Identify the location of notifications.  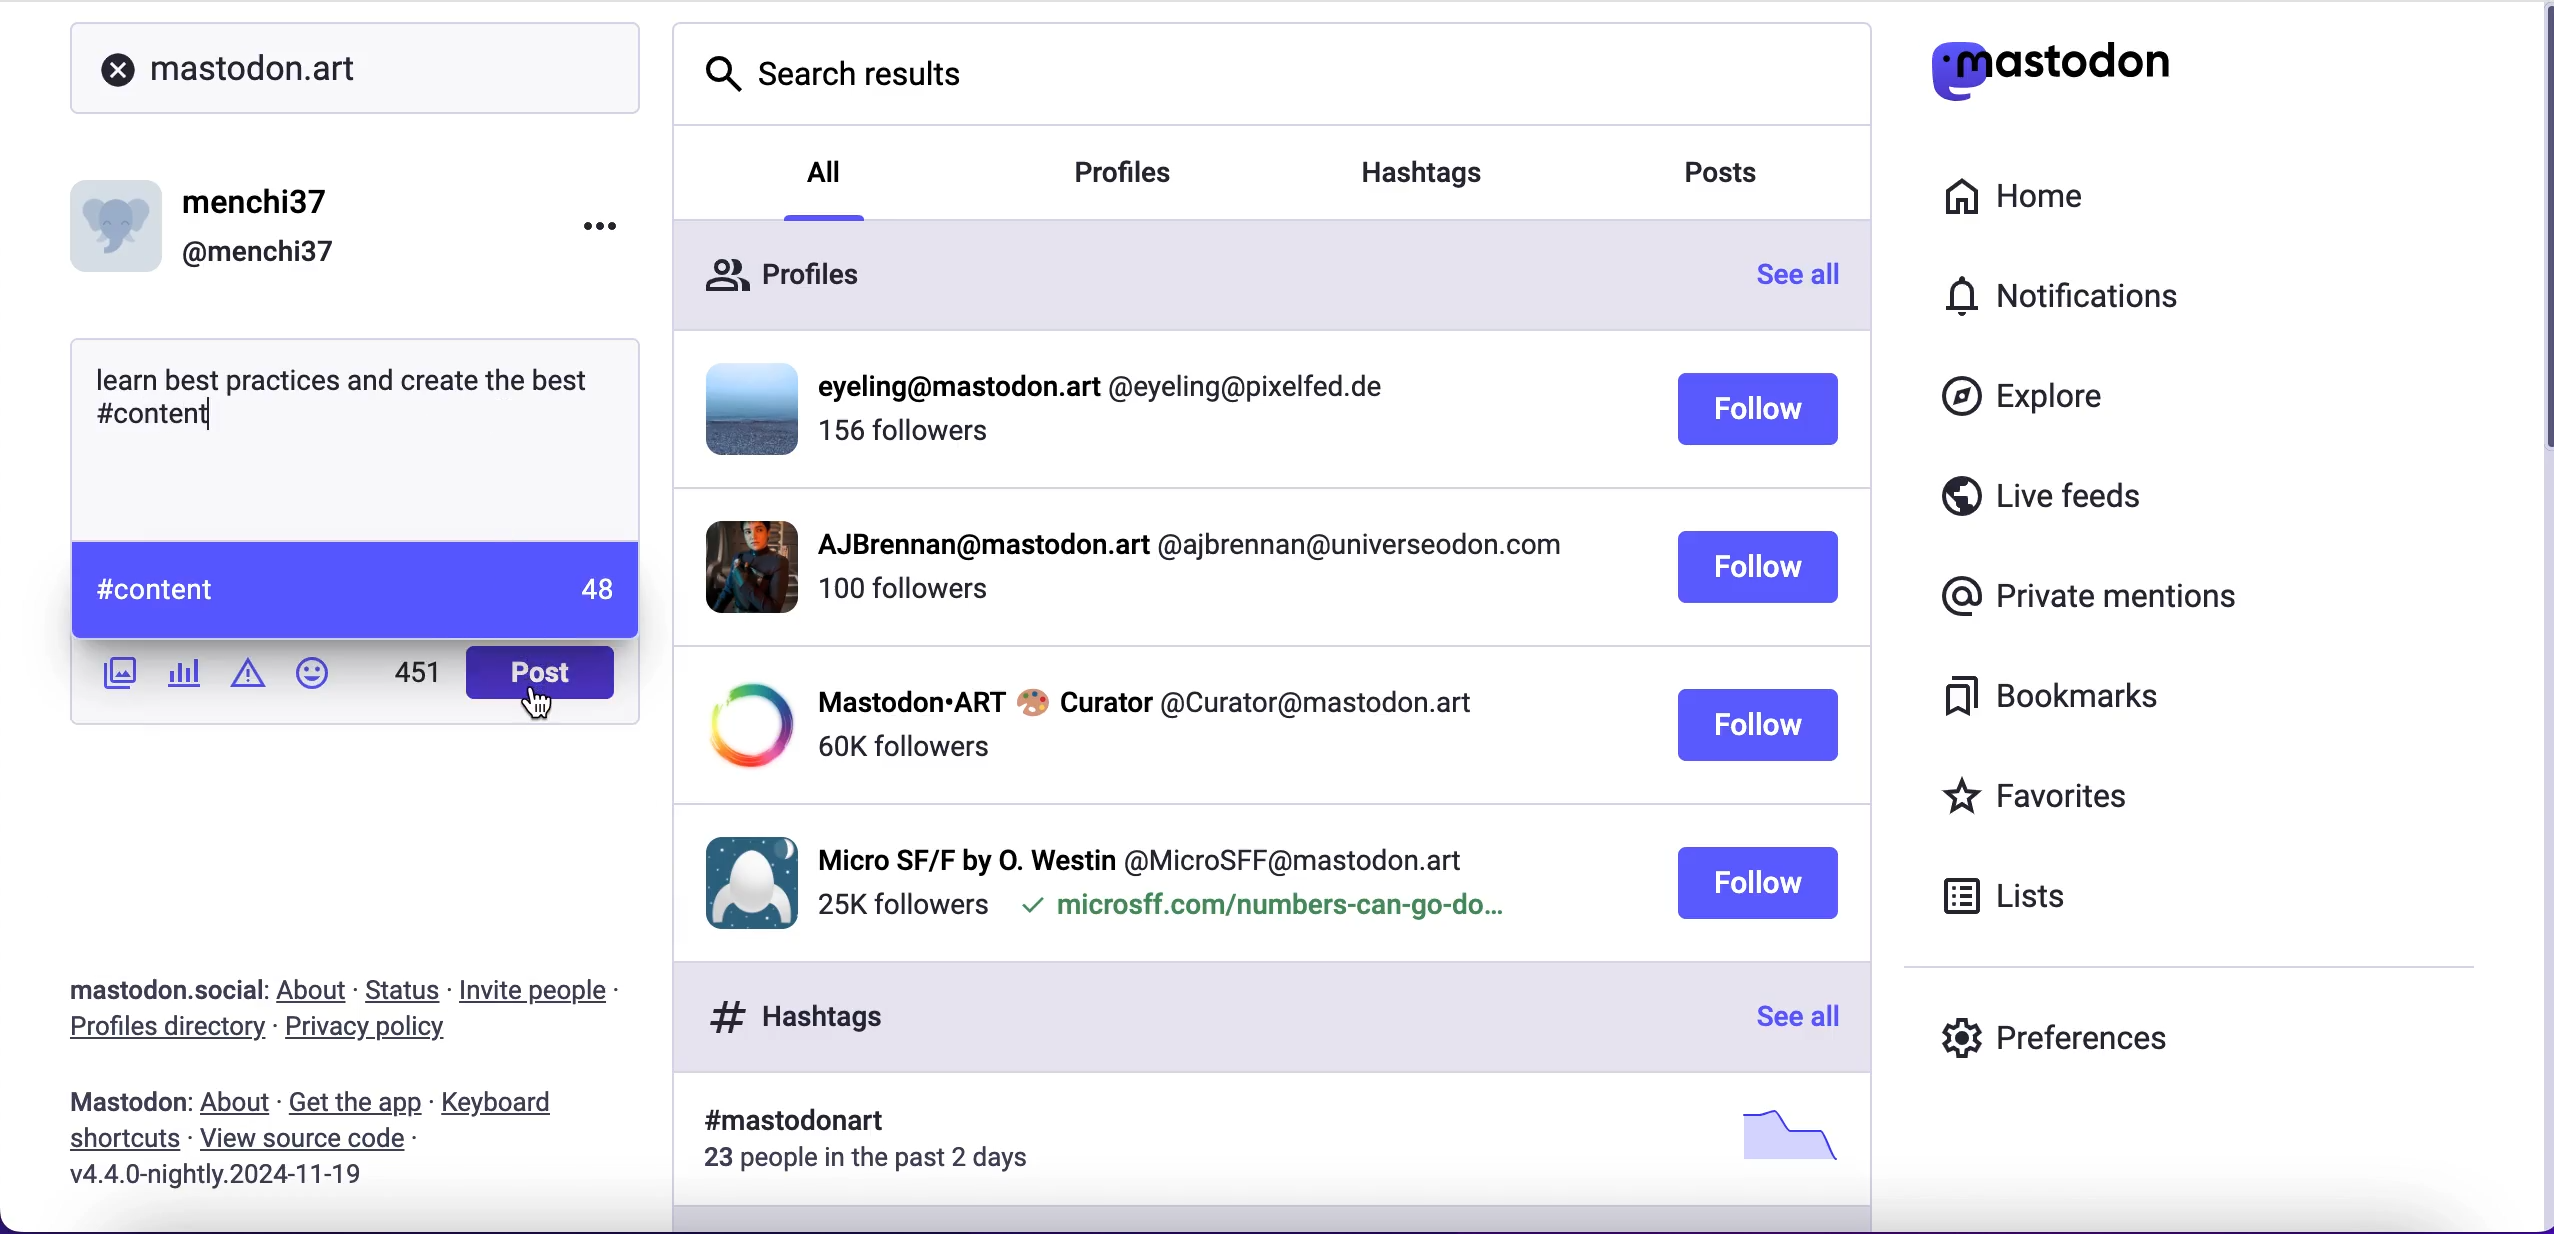
(2056, 294).